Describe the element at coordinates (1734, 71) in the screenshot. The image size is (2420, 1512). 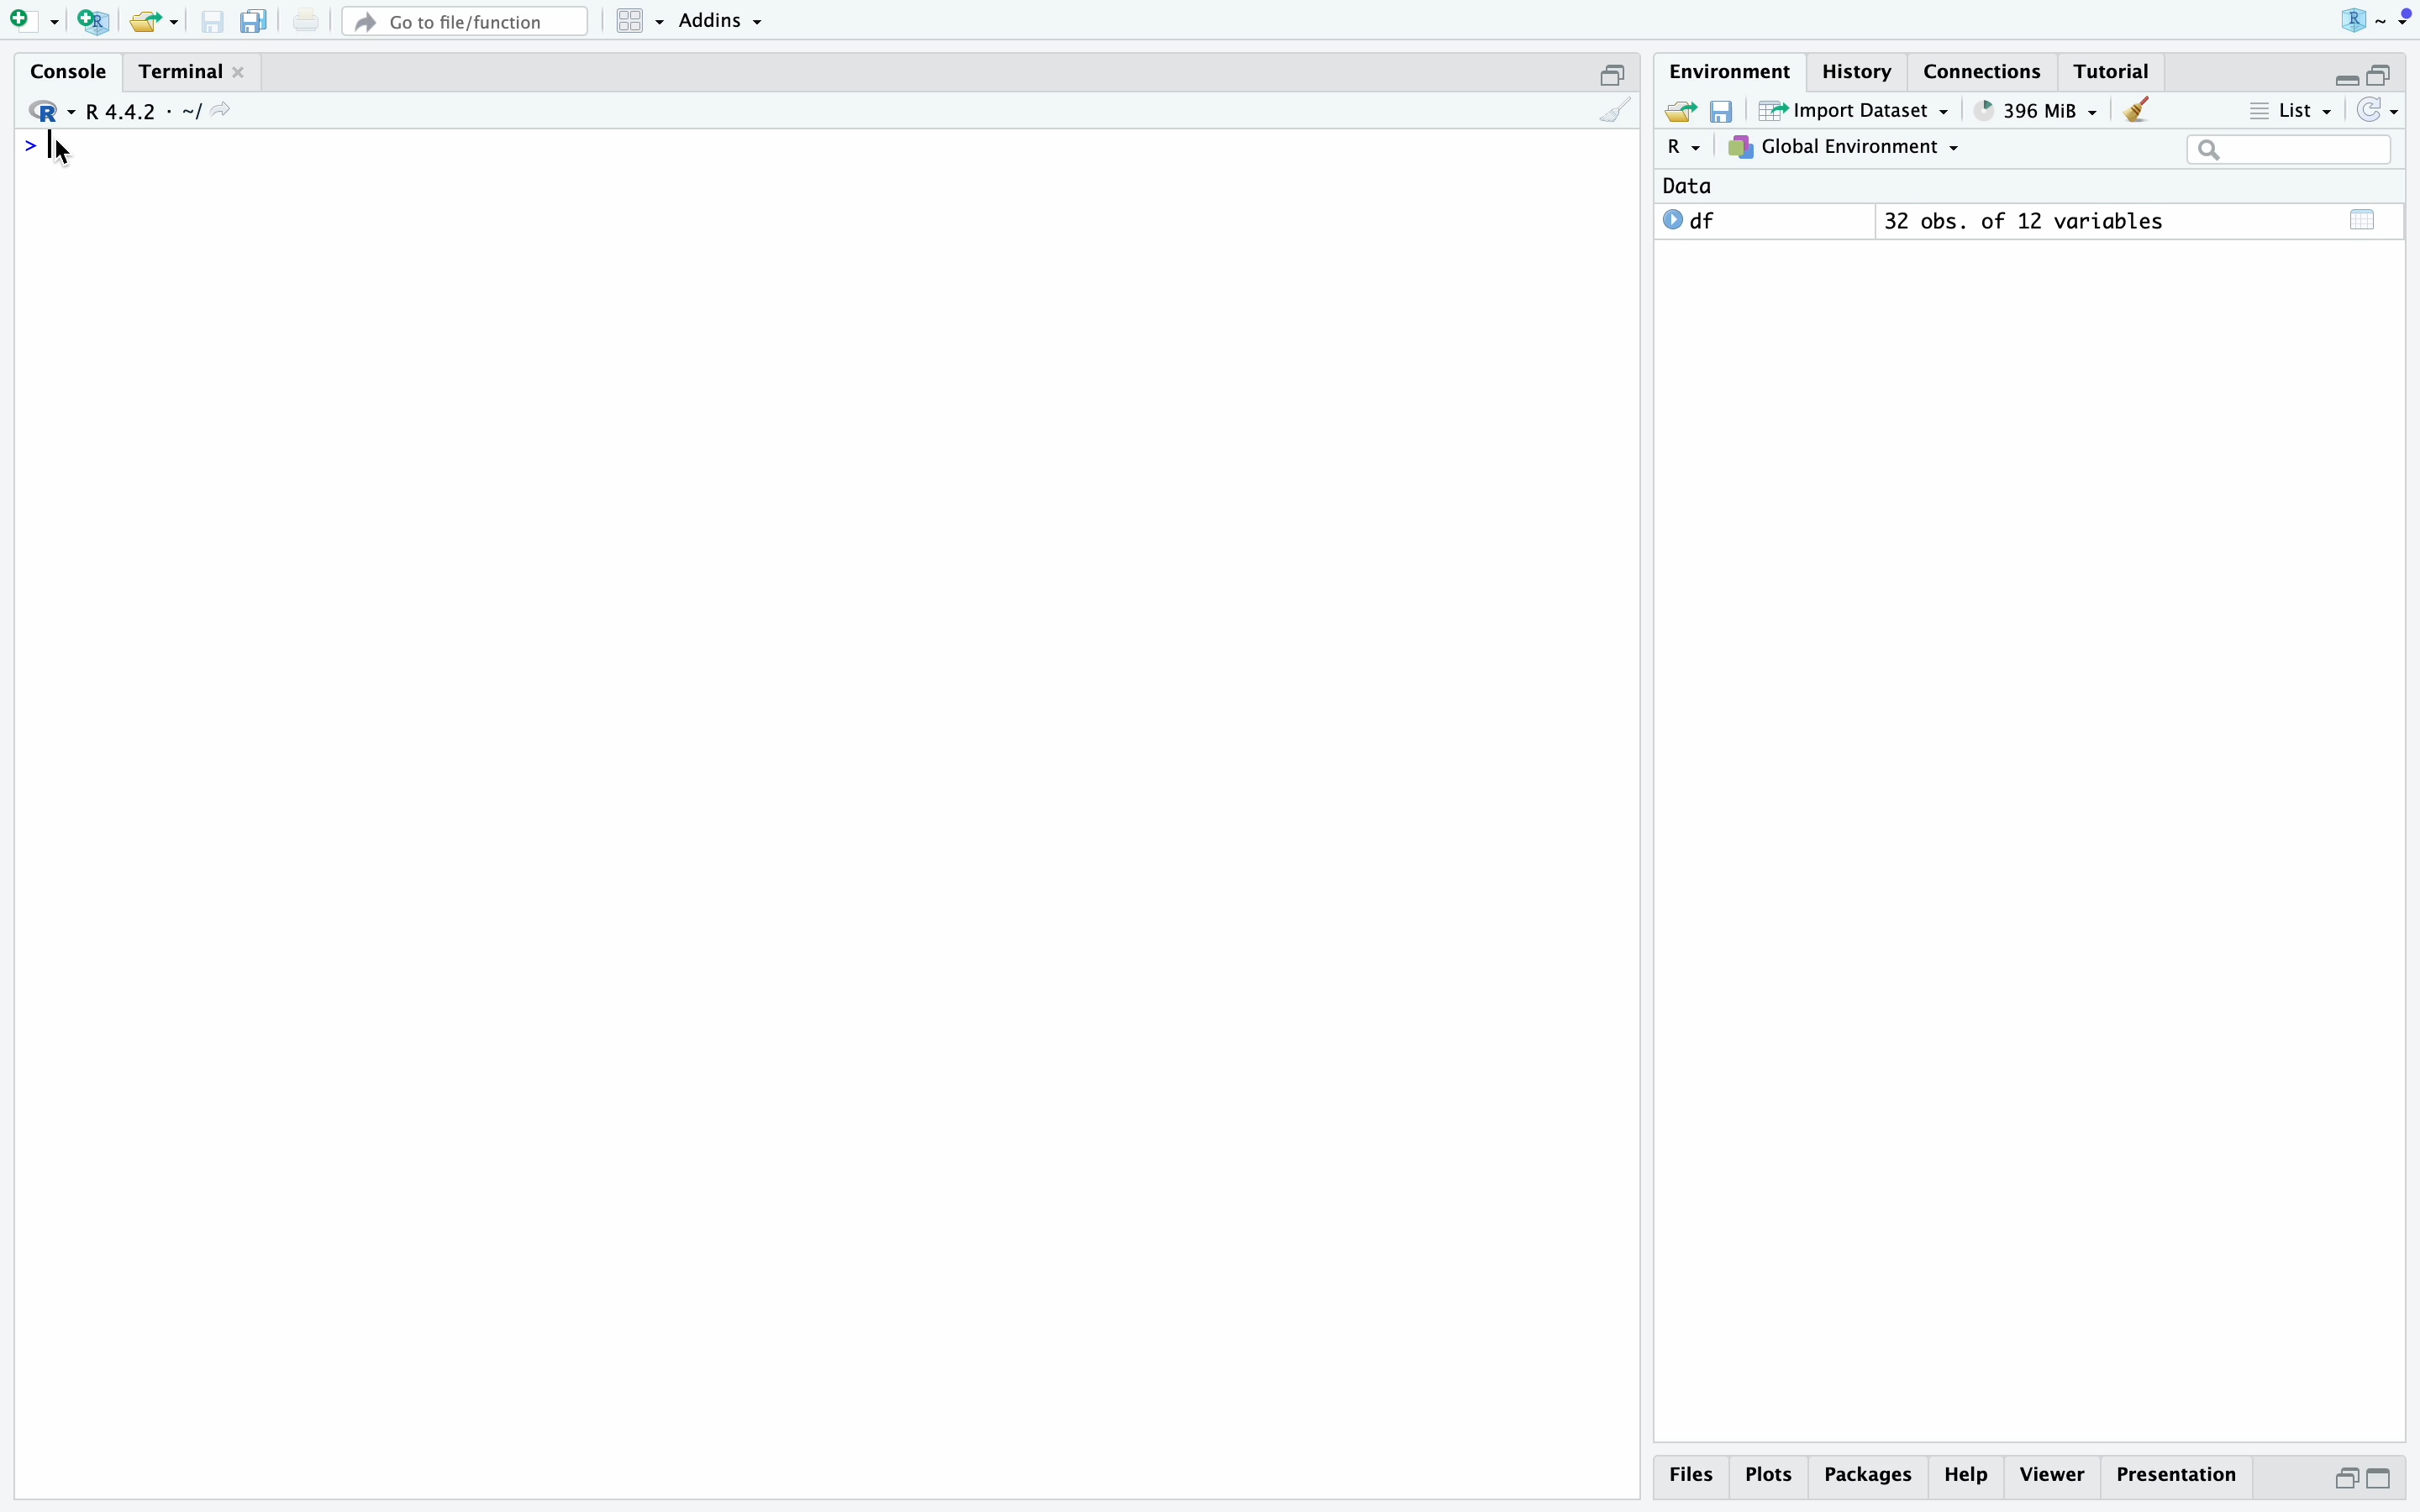
I see `Environment ` at that location.